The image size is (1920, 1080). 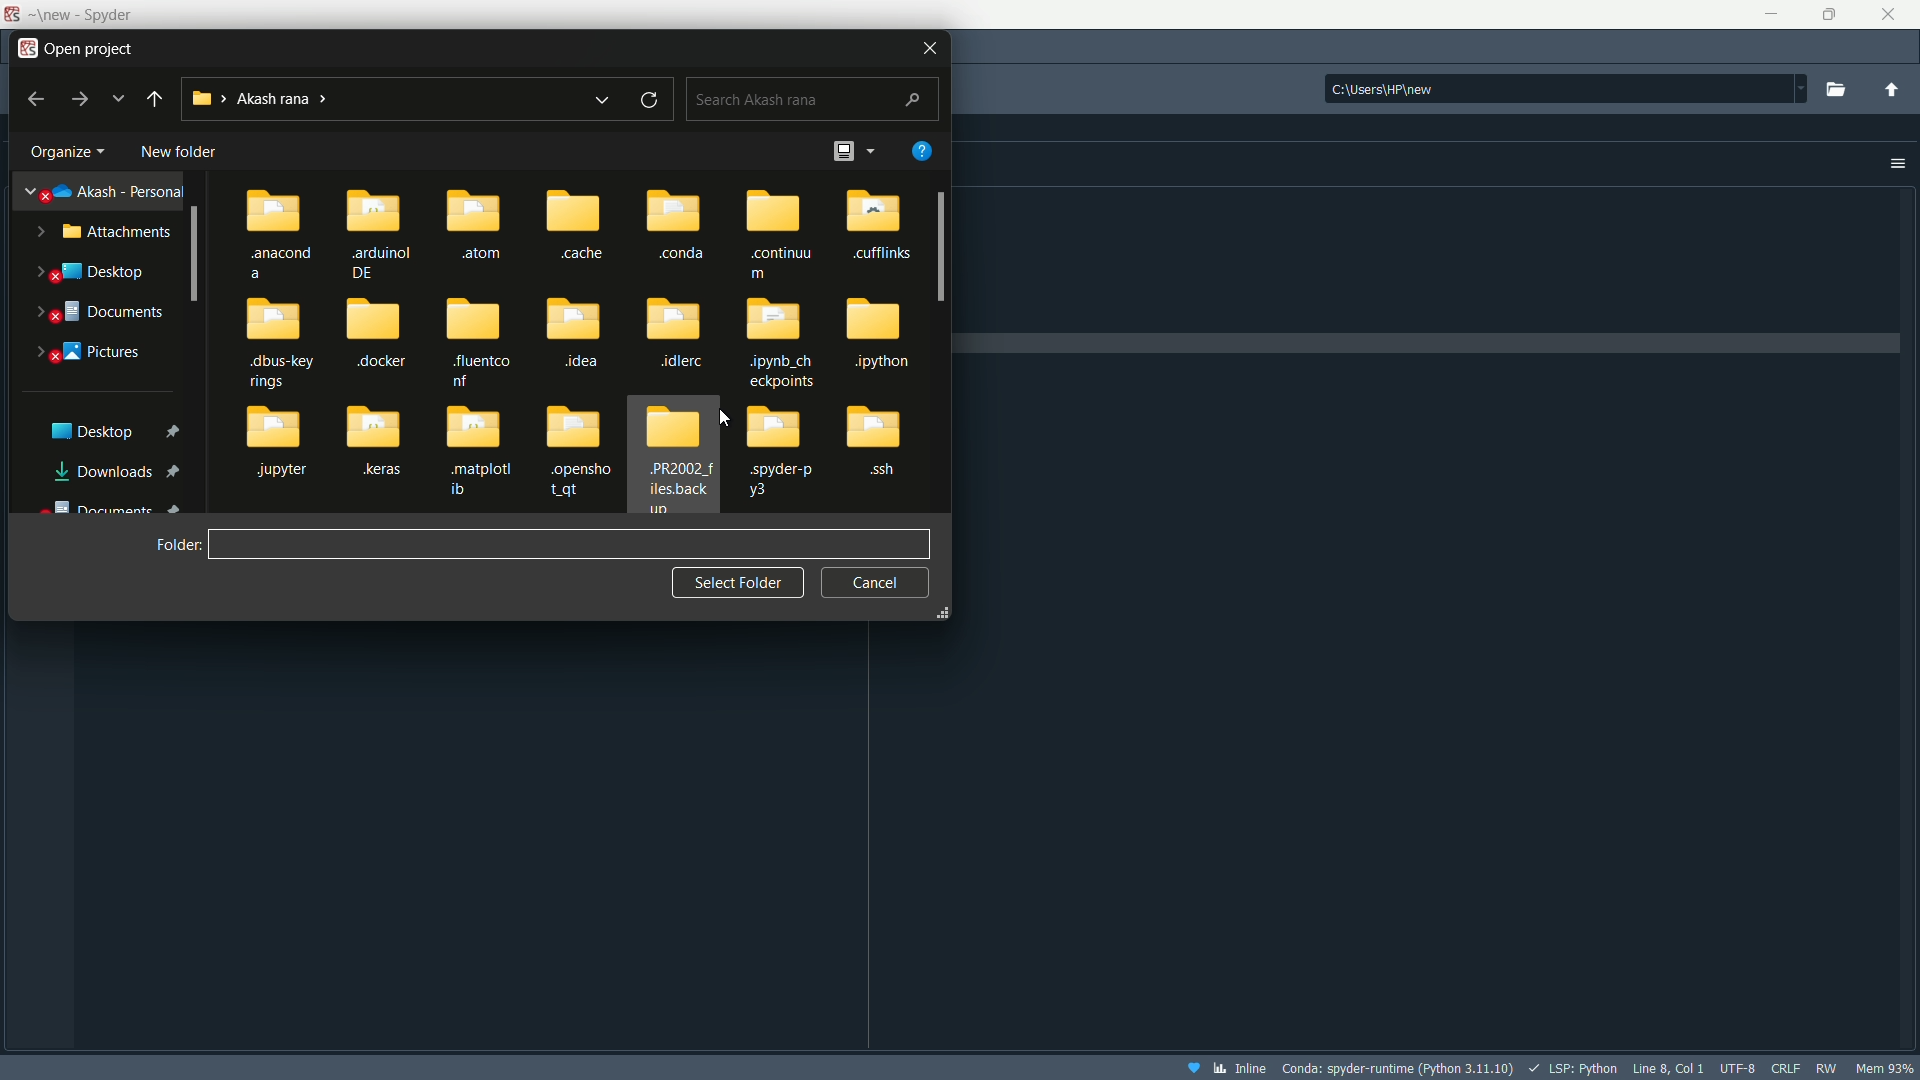 What do you see at coordinates (64, 154) in the screenshot?
I see `organize` at bounding box center [64, 154].